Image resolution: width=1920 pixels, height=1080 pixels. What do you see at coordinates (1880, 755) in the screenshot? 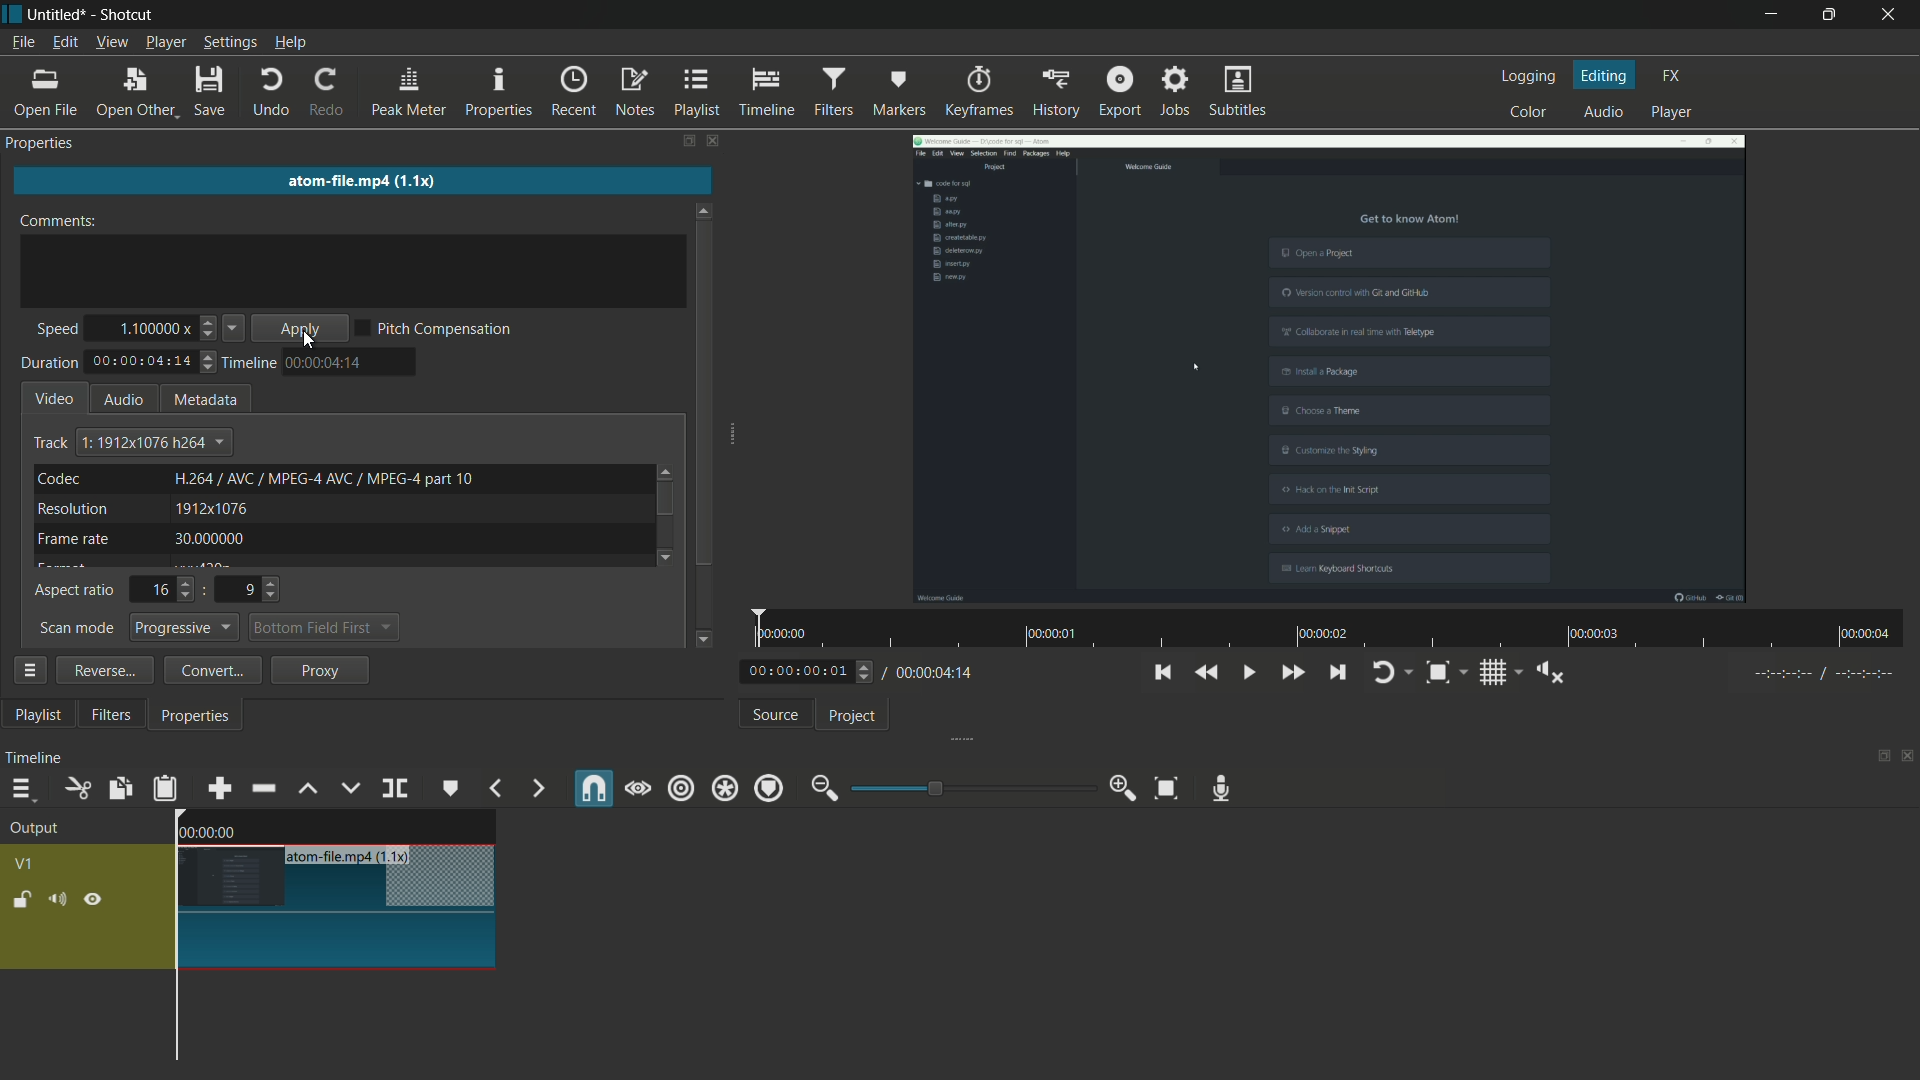
I see `change layout` at bounding box center [1880, 755].